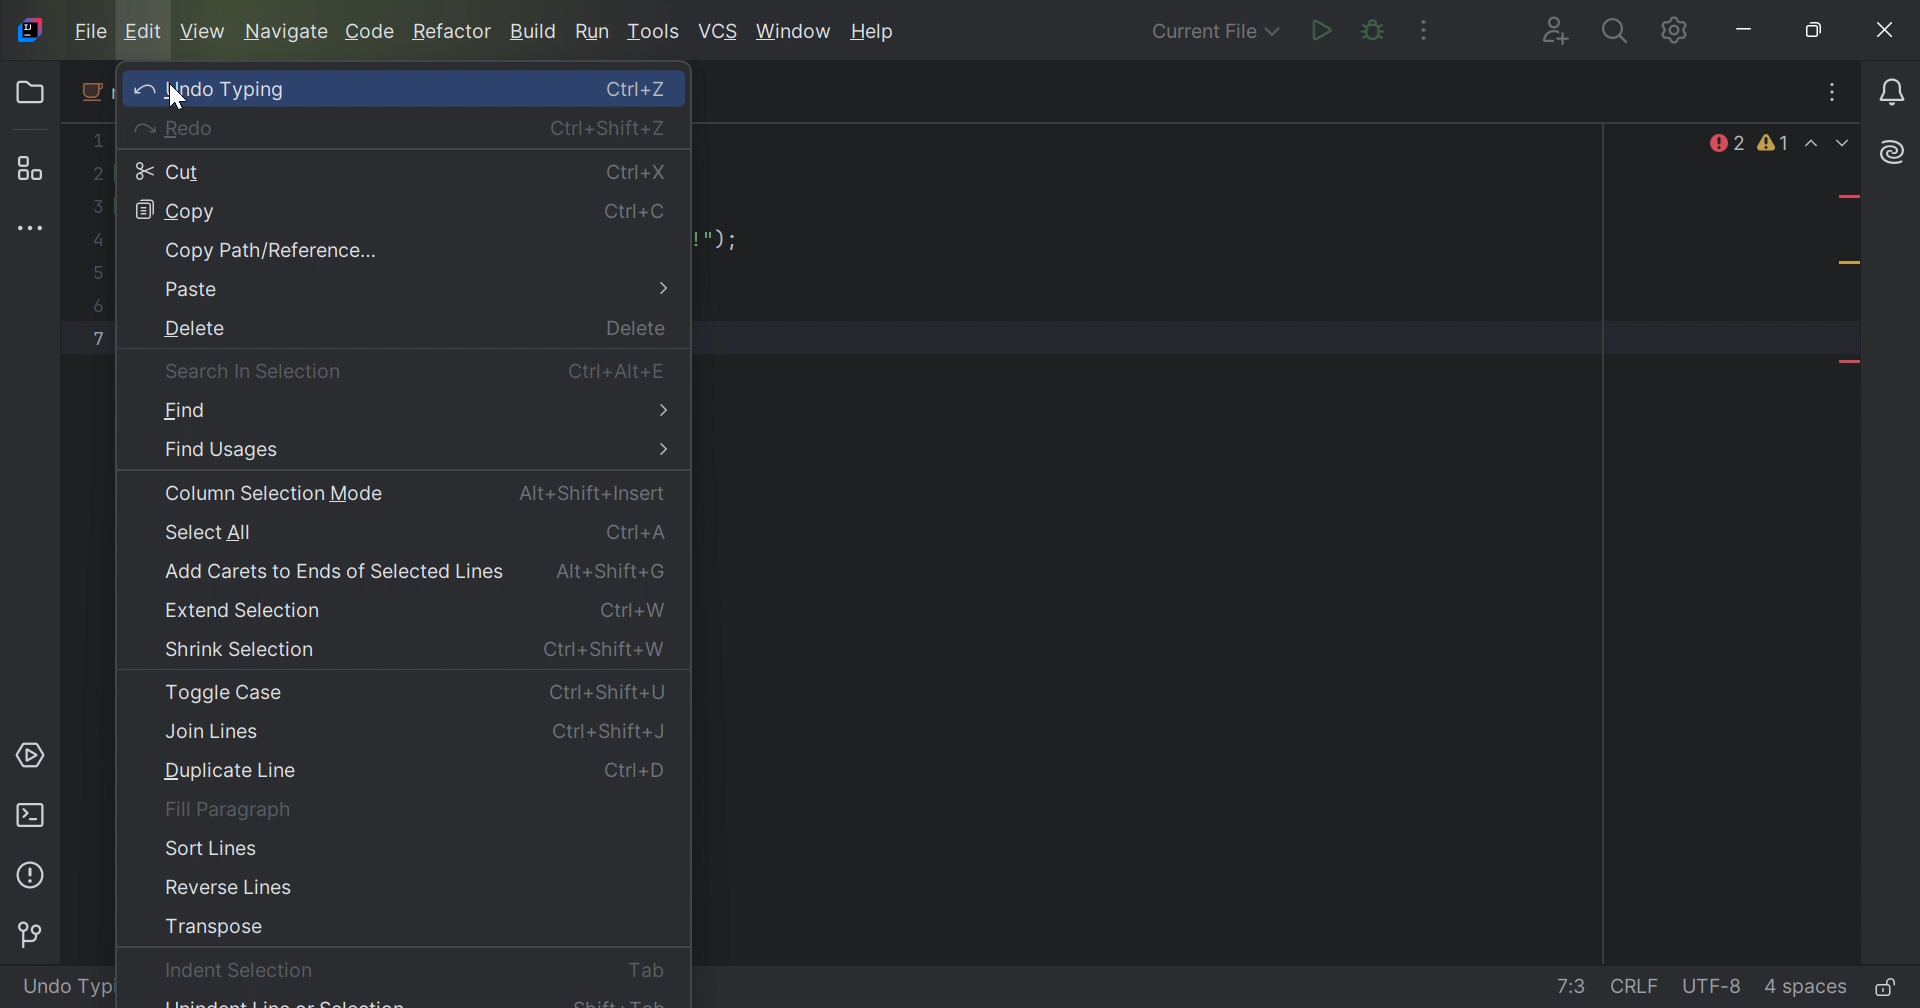 This screenshot has height=1008, width=1920. What do you see at coordinates (1890, 986) in the screenshot?
I see `Make file read-only` at bounding box center [1890, 986].